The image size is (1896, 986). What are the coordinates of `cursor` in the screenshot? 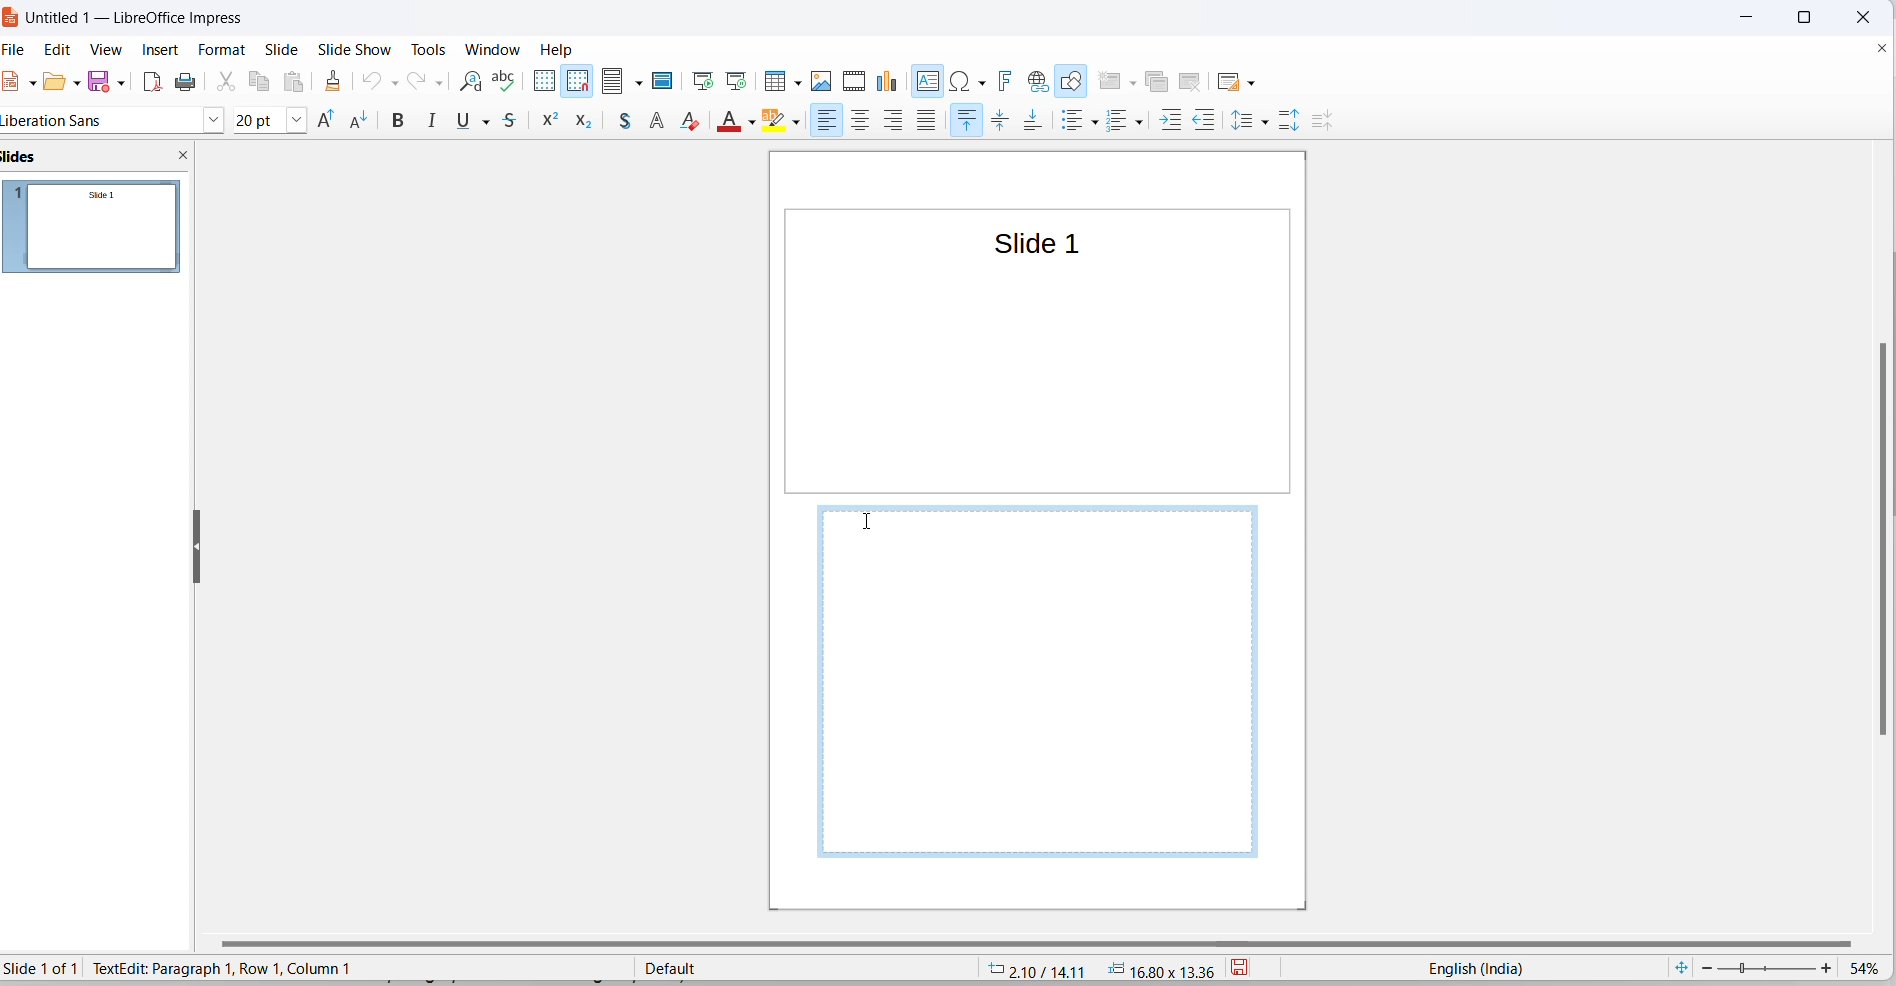 It's located at (643, 89).